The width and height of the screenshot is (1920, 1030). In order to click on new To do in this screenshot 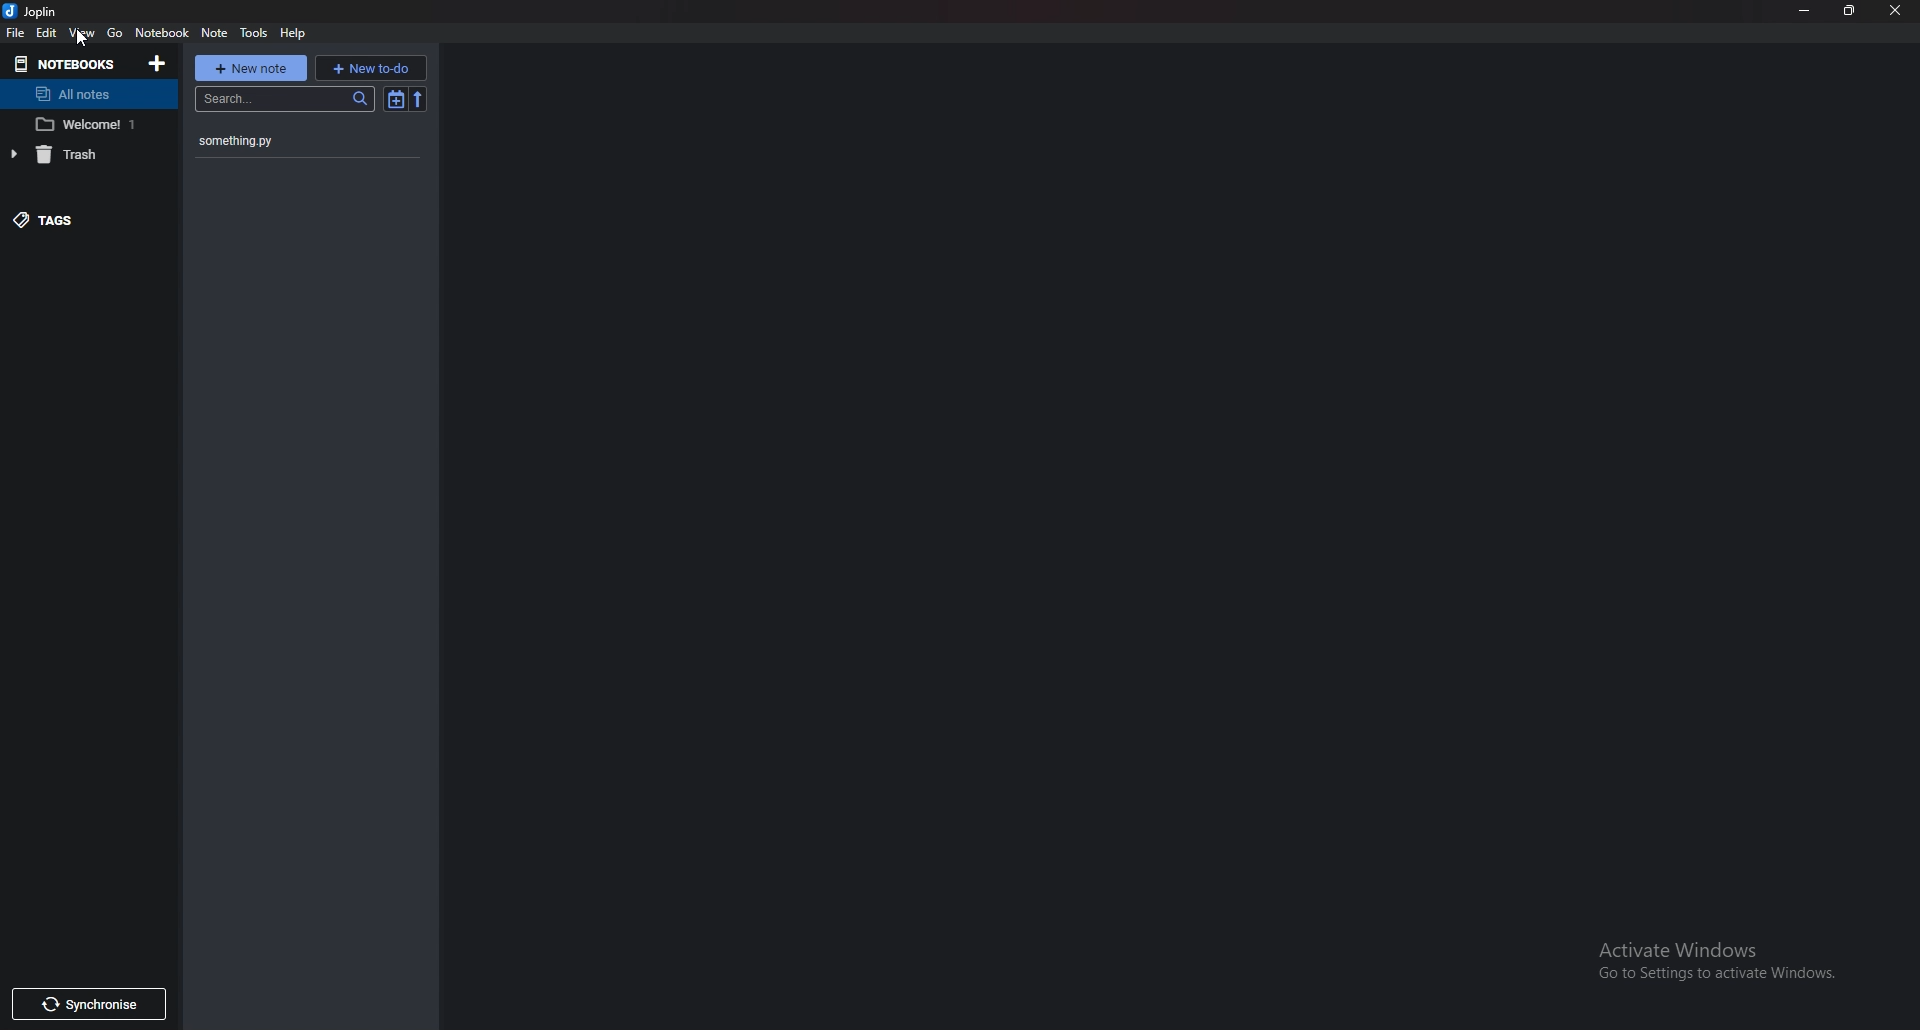, I will do `click(368, 69)`.